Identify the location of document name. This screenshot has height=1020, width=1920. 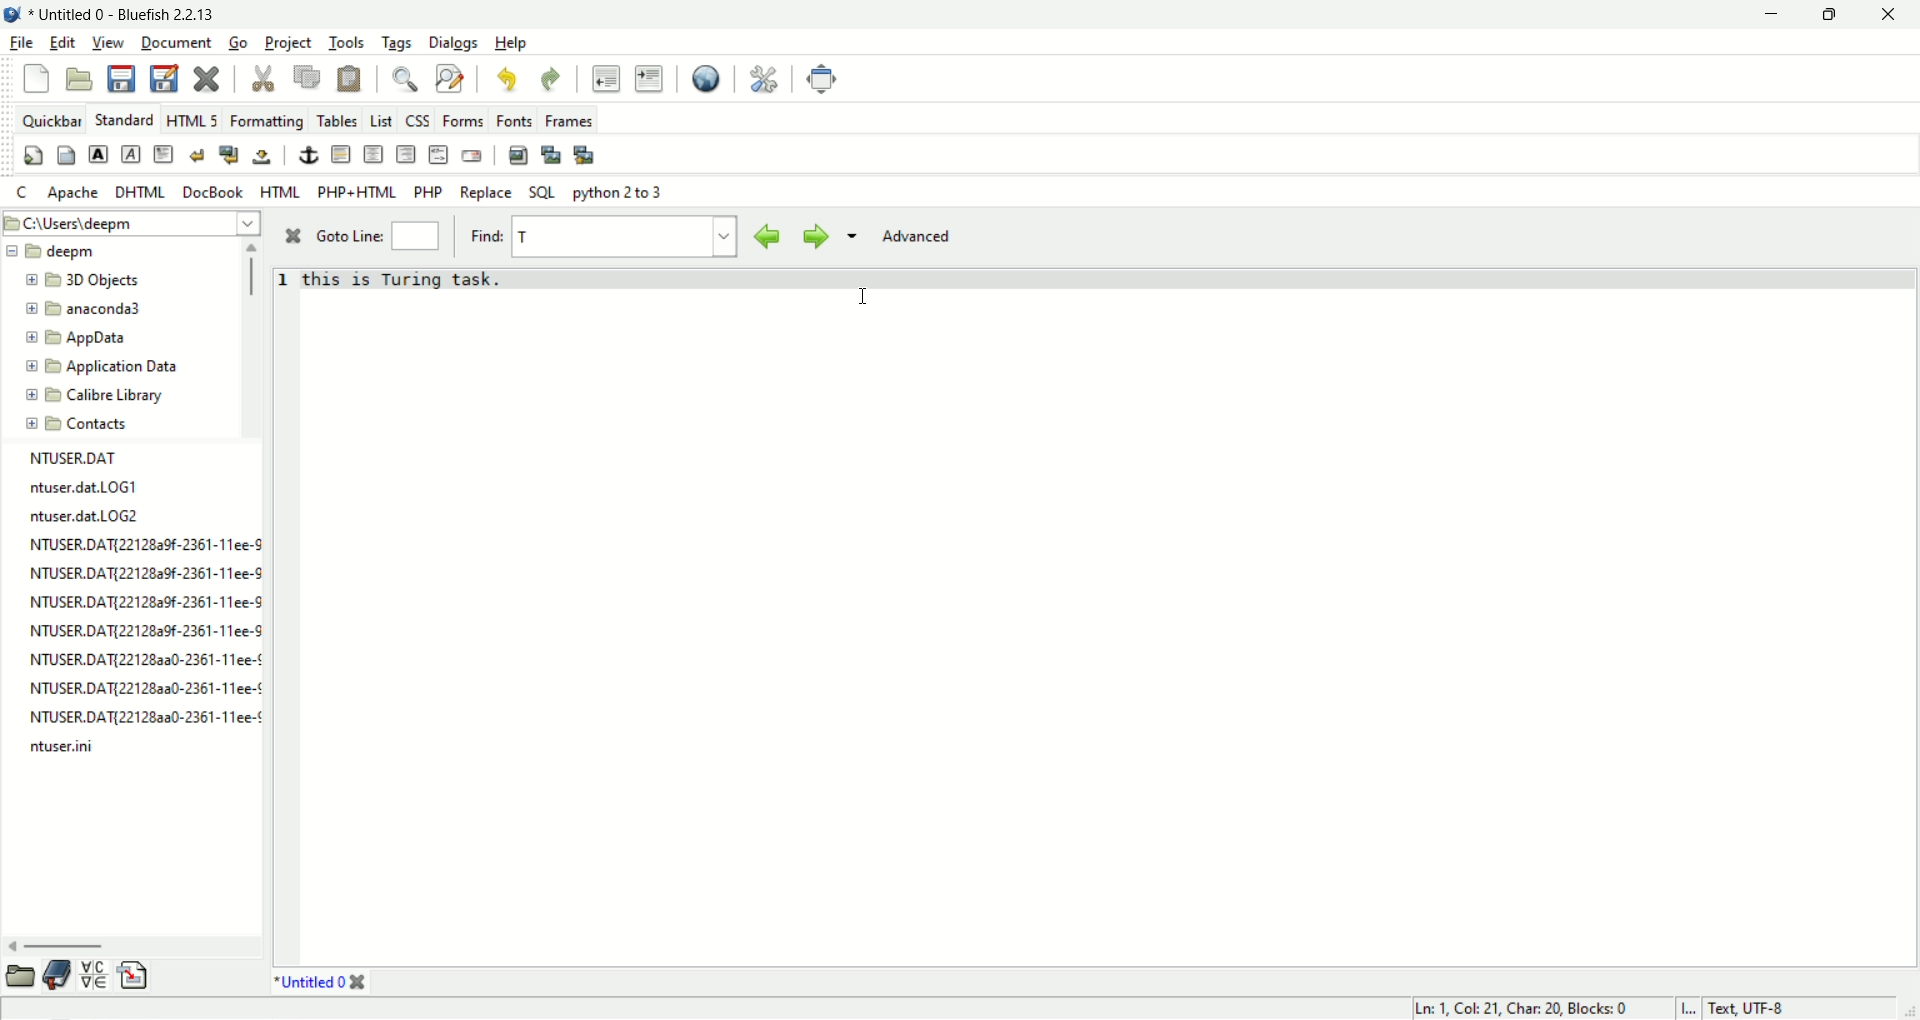
(309, 984).